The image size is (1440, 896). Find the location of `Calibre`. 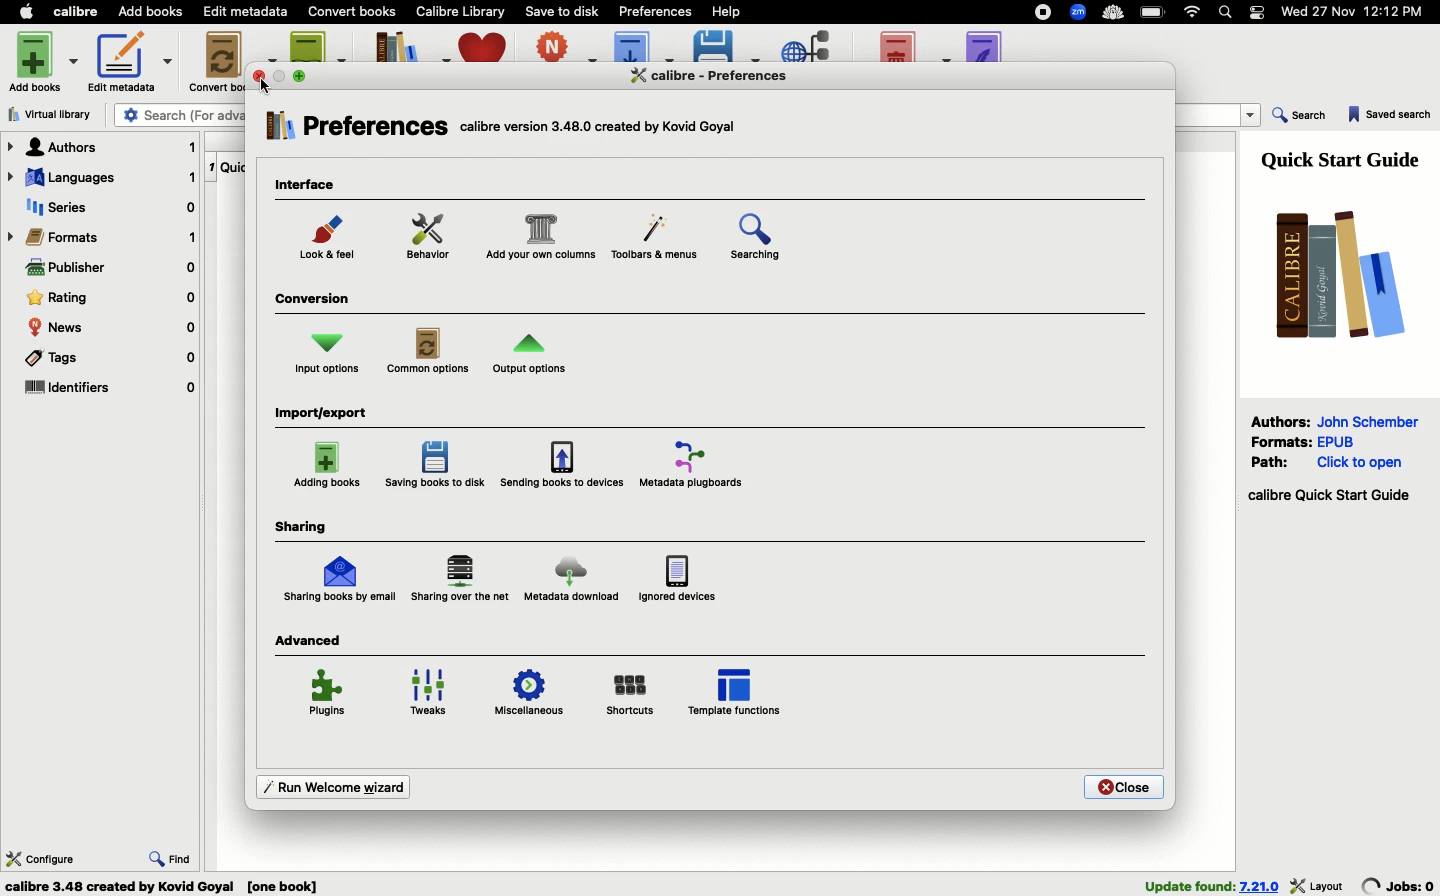

Calibre is located at coordinates (79, 11).